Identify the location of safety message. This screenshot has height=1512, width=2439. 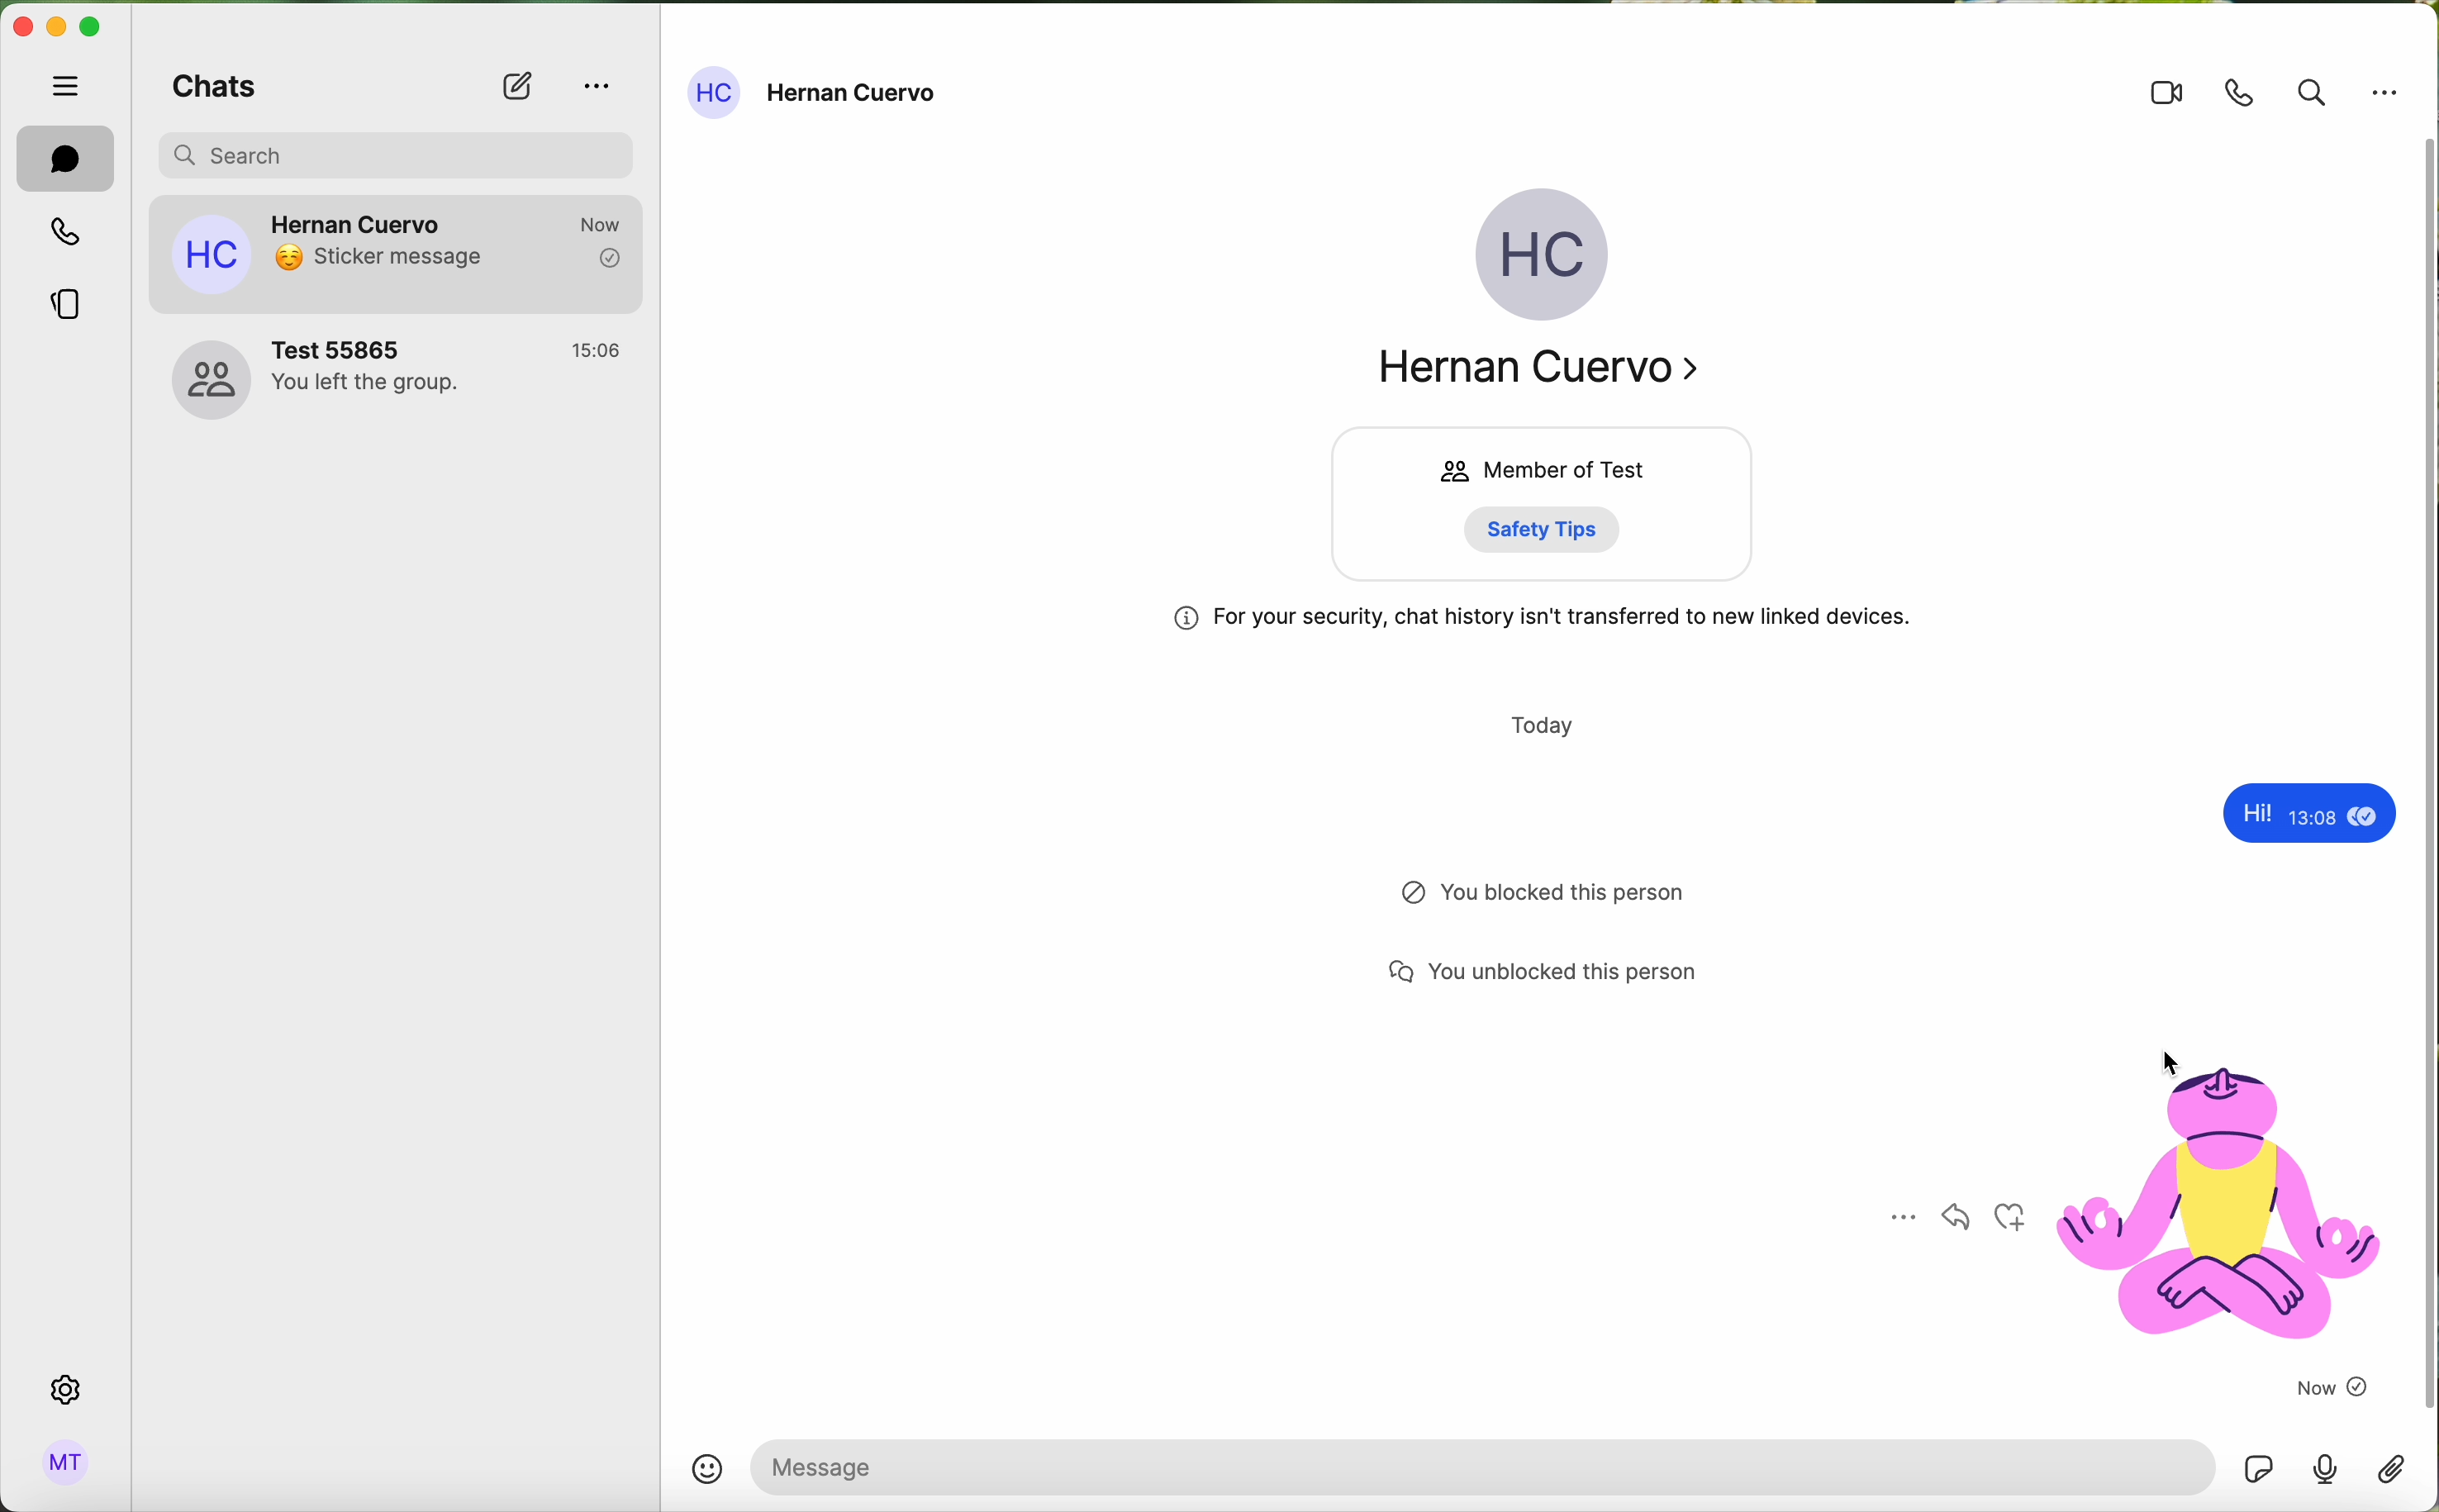
(1547, 621).